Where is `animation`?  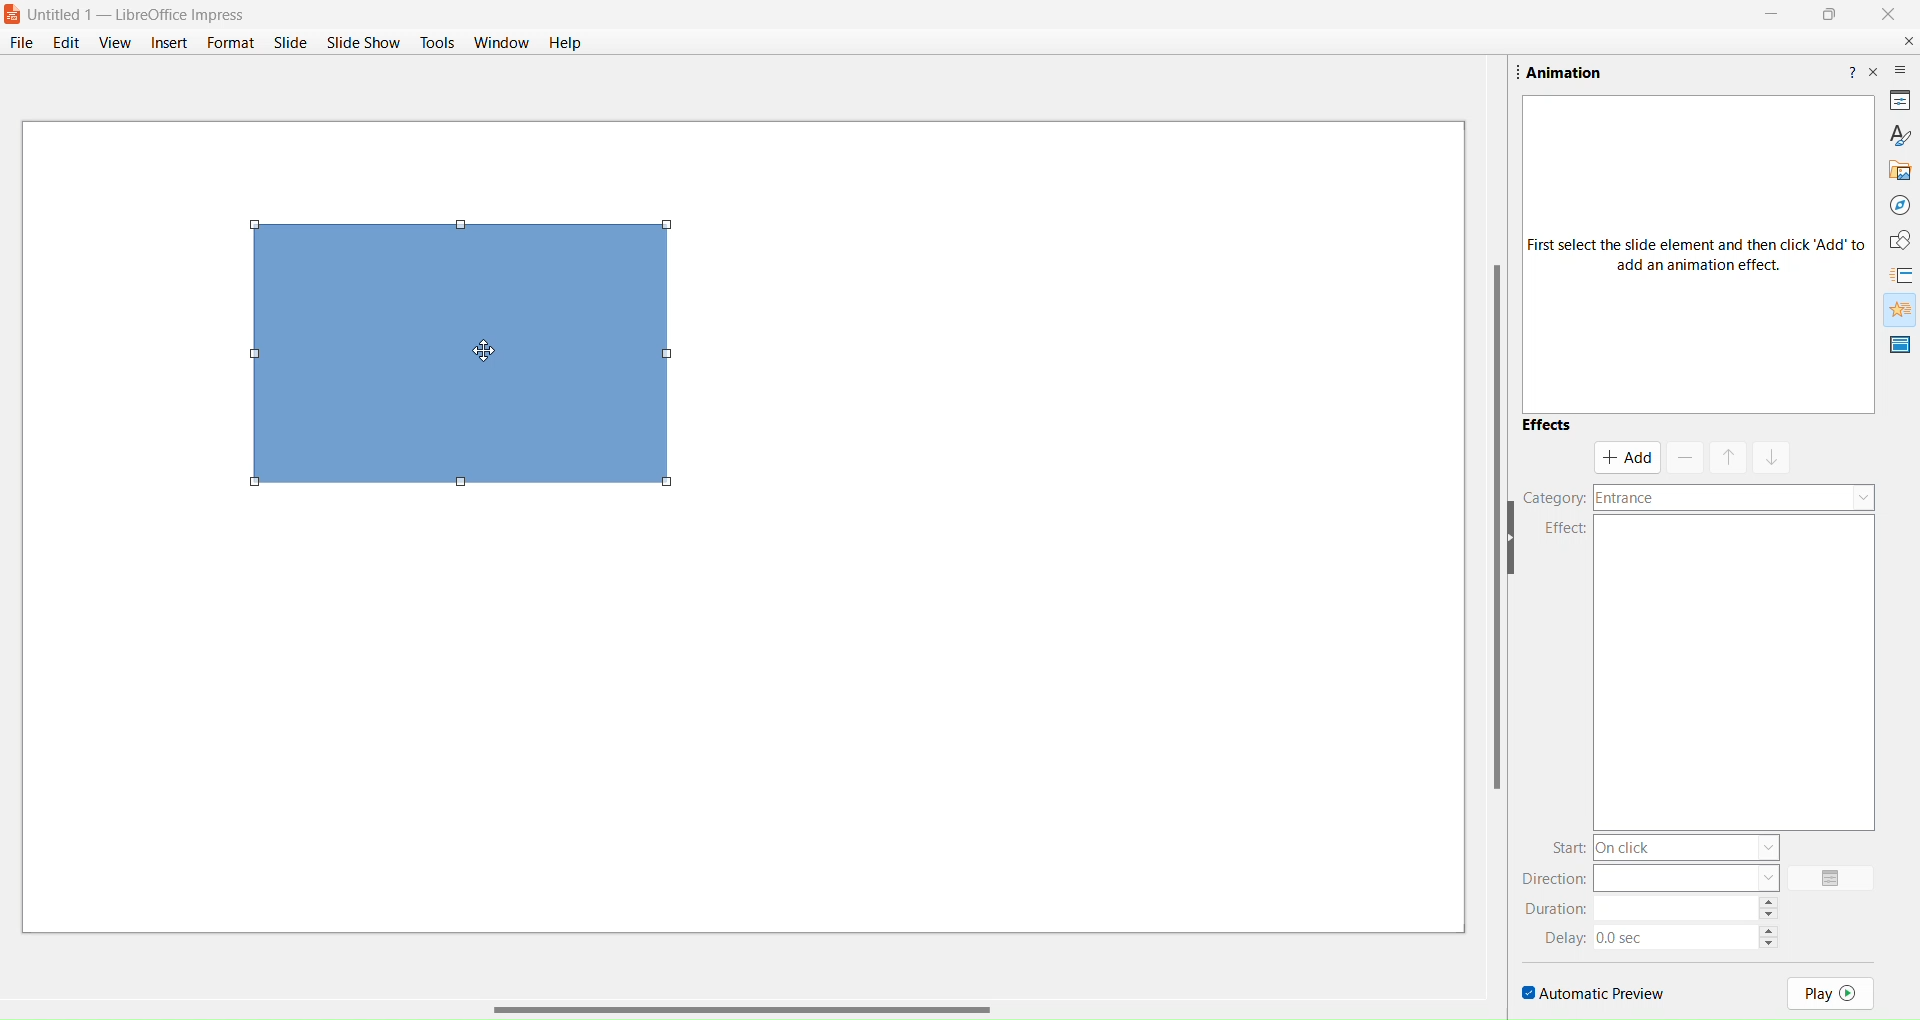
animation is located at coordinates (1896, 309).